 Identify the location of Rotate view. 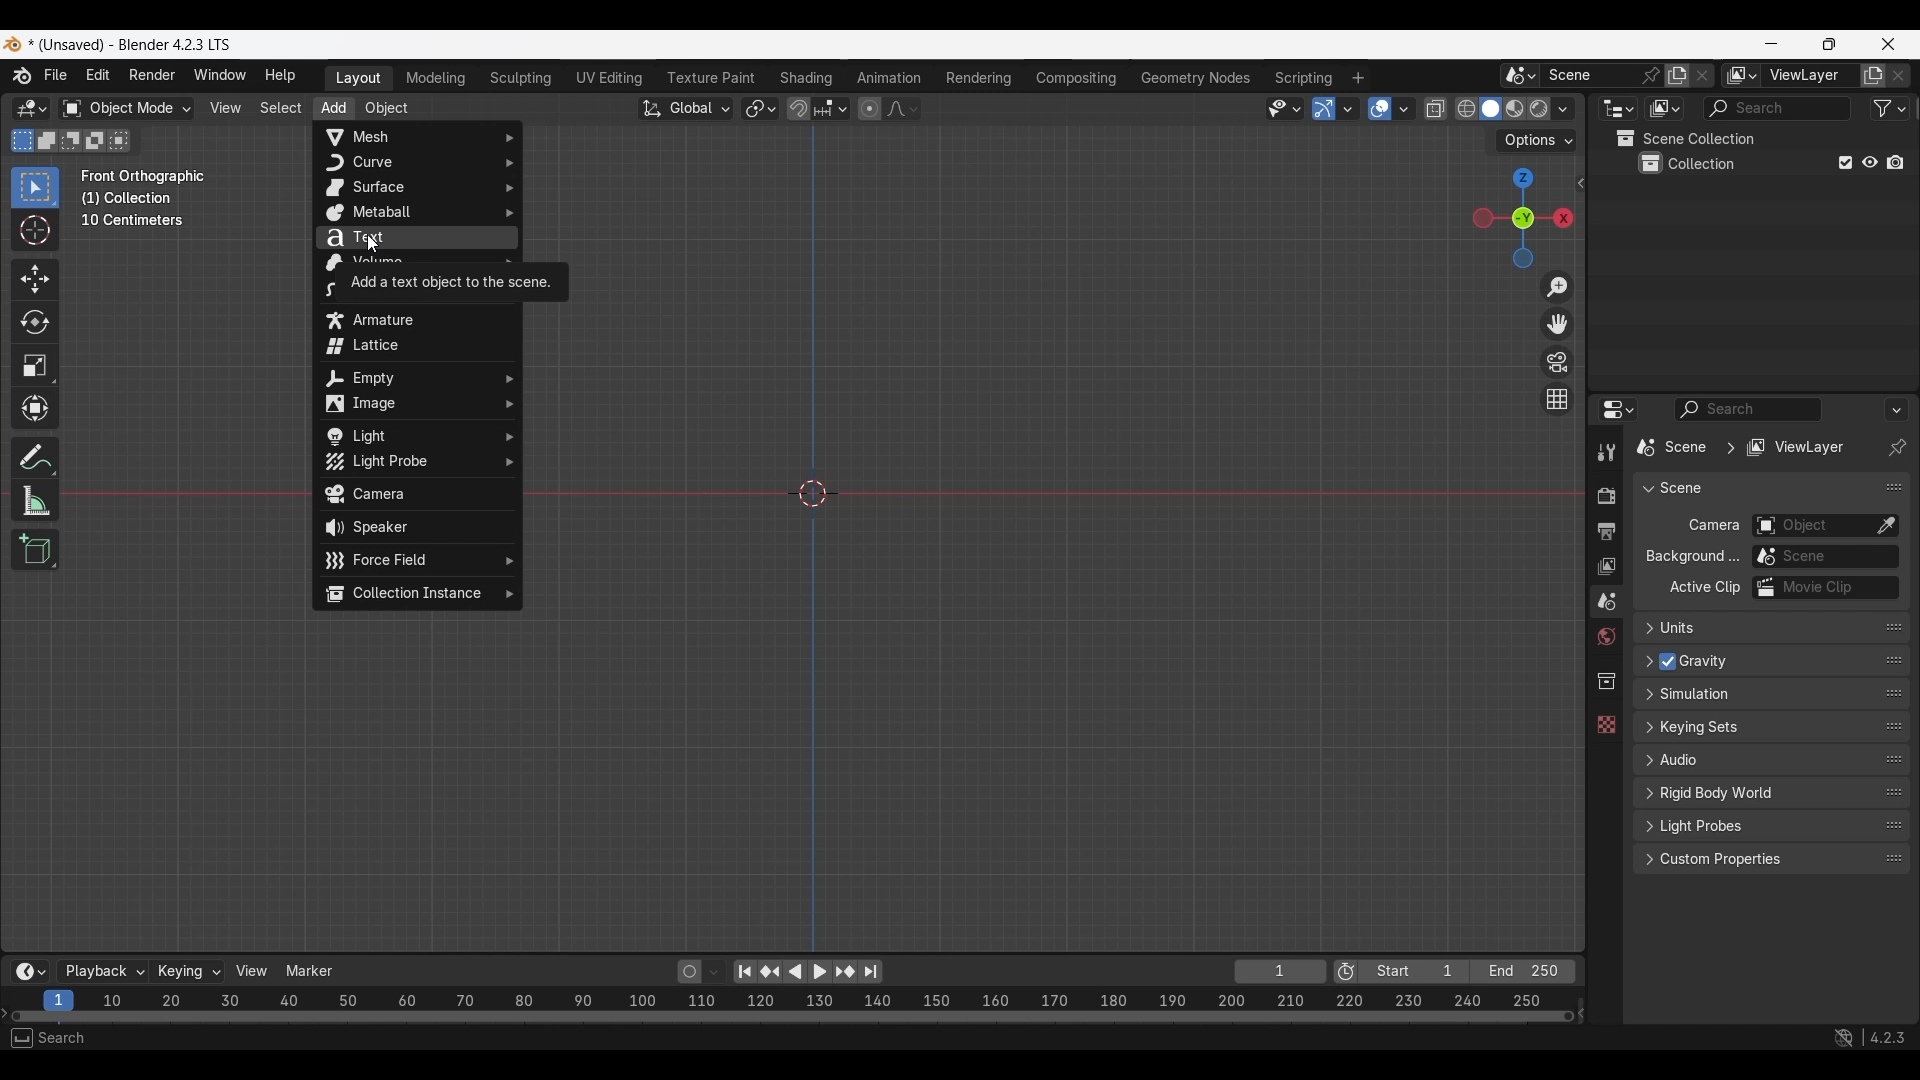
(345, 1040).